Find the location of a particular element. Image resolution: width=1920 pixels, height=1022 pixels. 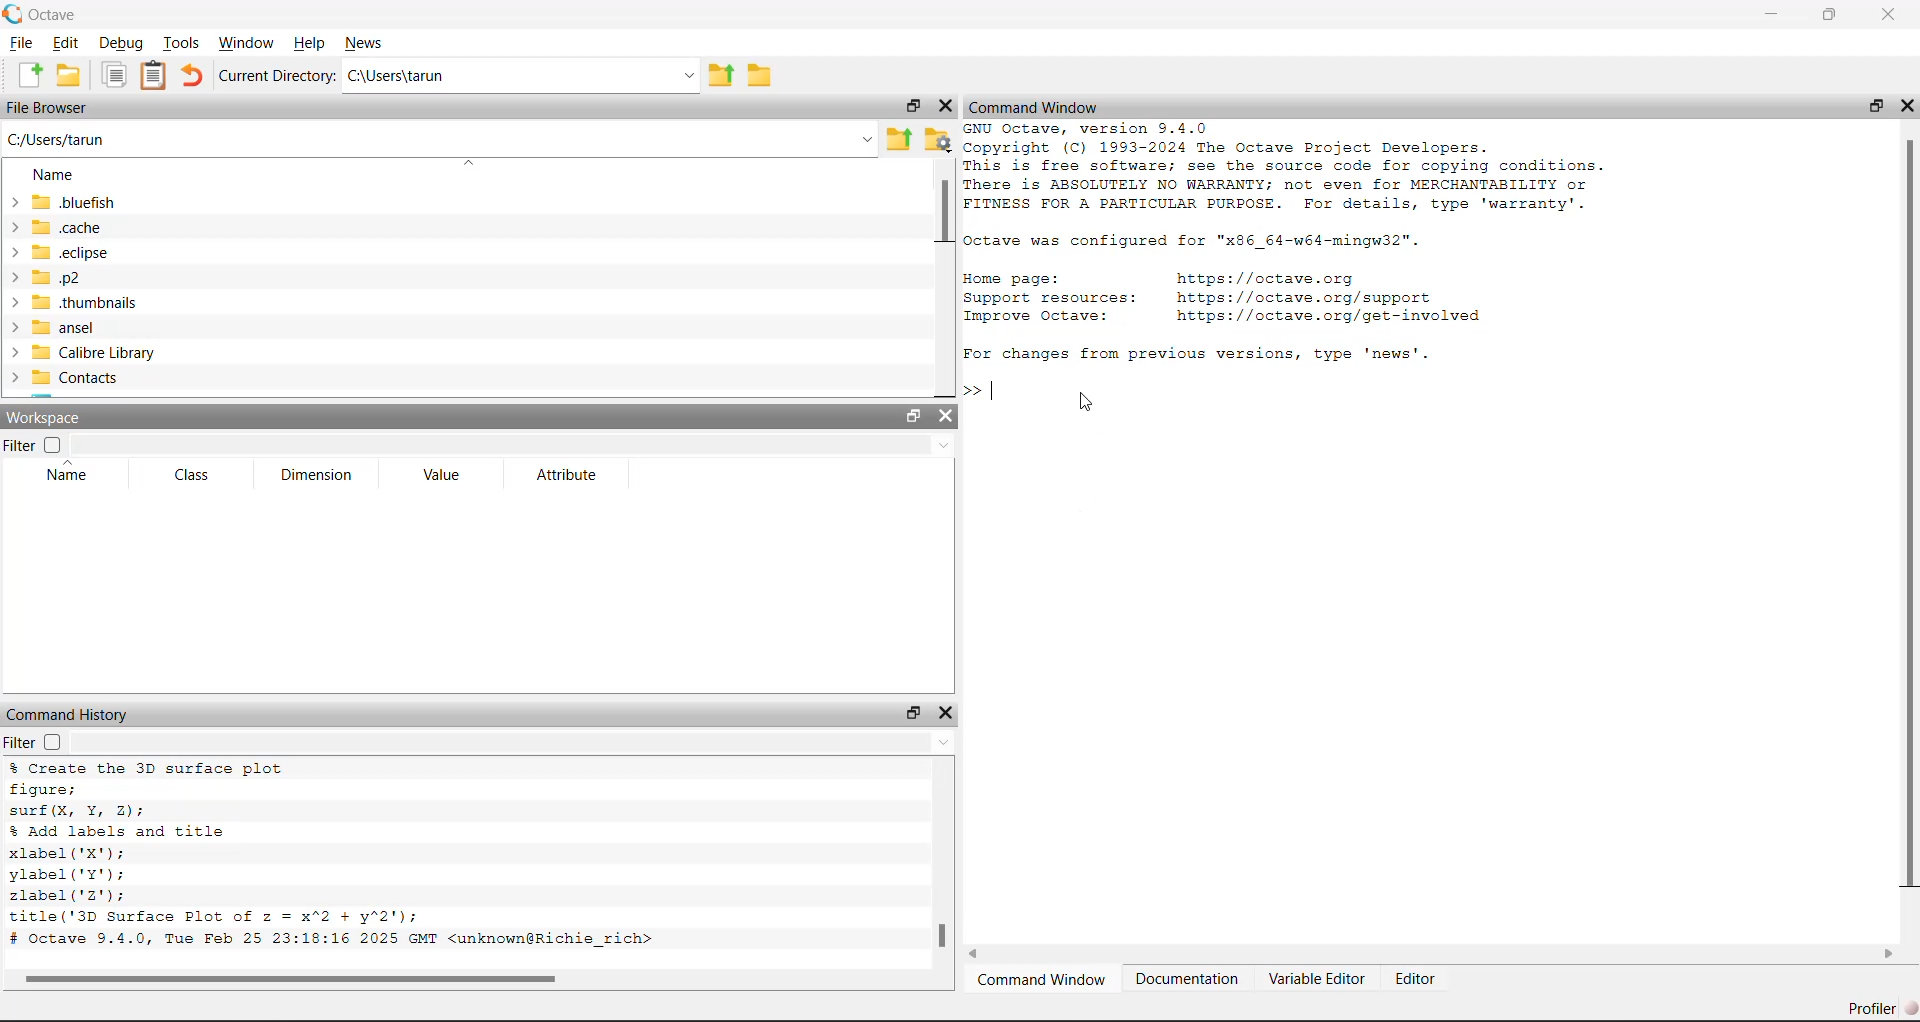

Current Directory: is located at coordinates (278, 75).